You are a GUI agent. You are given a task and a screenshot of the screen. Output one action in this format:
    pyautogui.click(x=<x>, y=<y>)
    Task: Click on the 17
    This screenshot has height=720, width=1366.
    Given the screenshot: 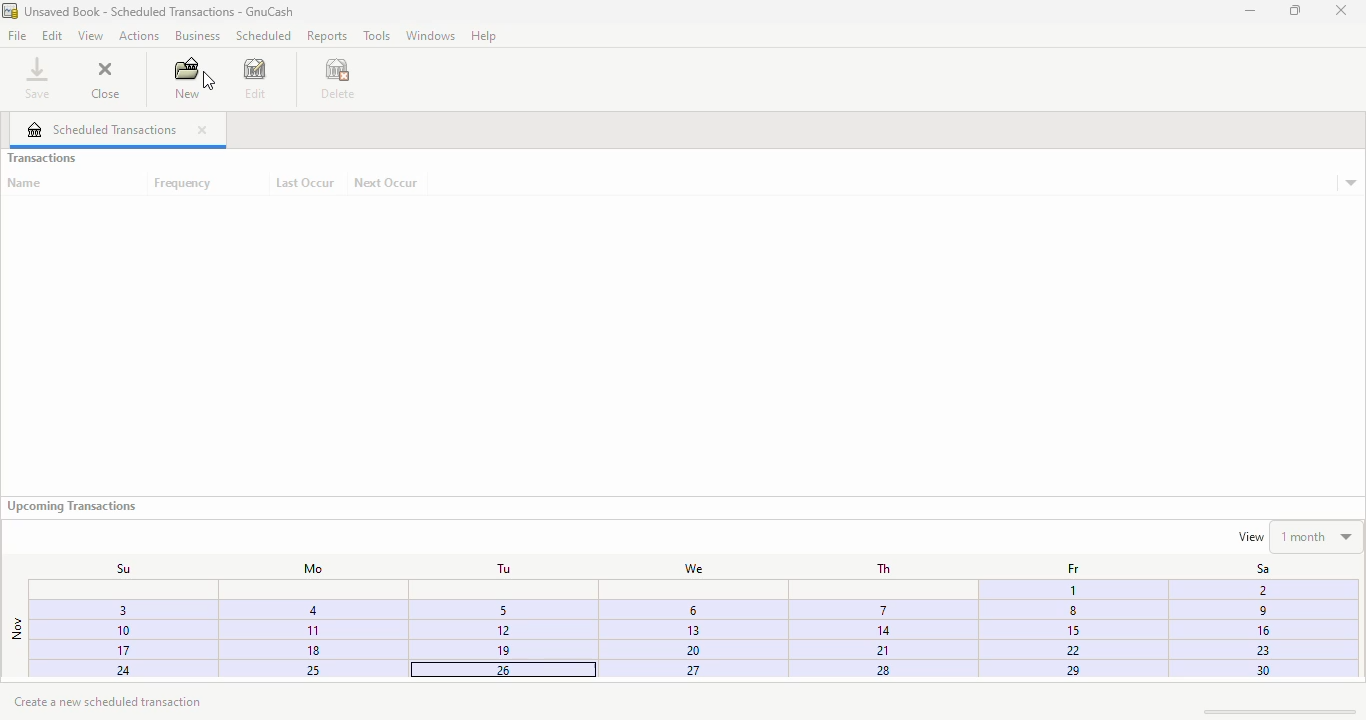 What is the action you would take?
    pyautogui.click(x=104, y=652)
    